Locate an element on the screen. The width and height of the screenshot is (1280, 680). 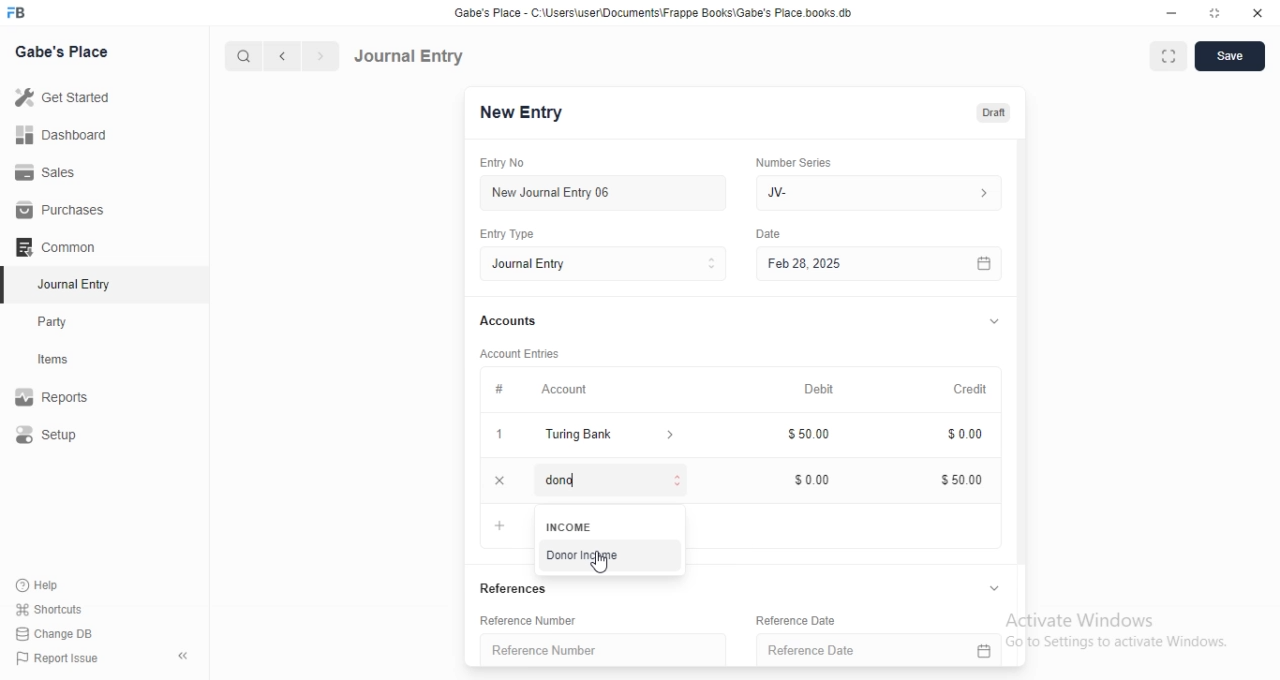
‘Shortcuts is located at coordinates (62, 609).